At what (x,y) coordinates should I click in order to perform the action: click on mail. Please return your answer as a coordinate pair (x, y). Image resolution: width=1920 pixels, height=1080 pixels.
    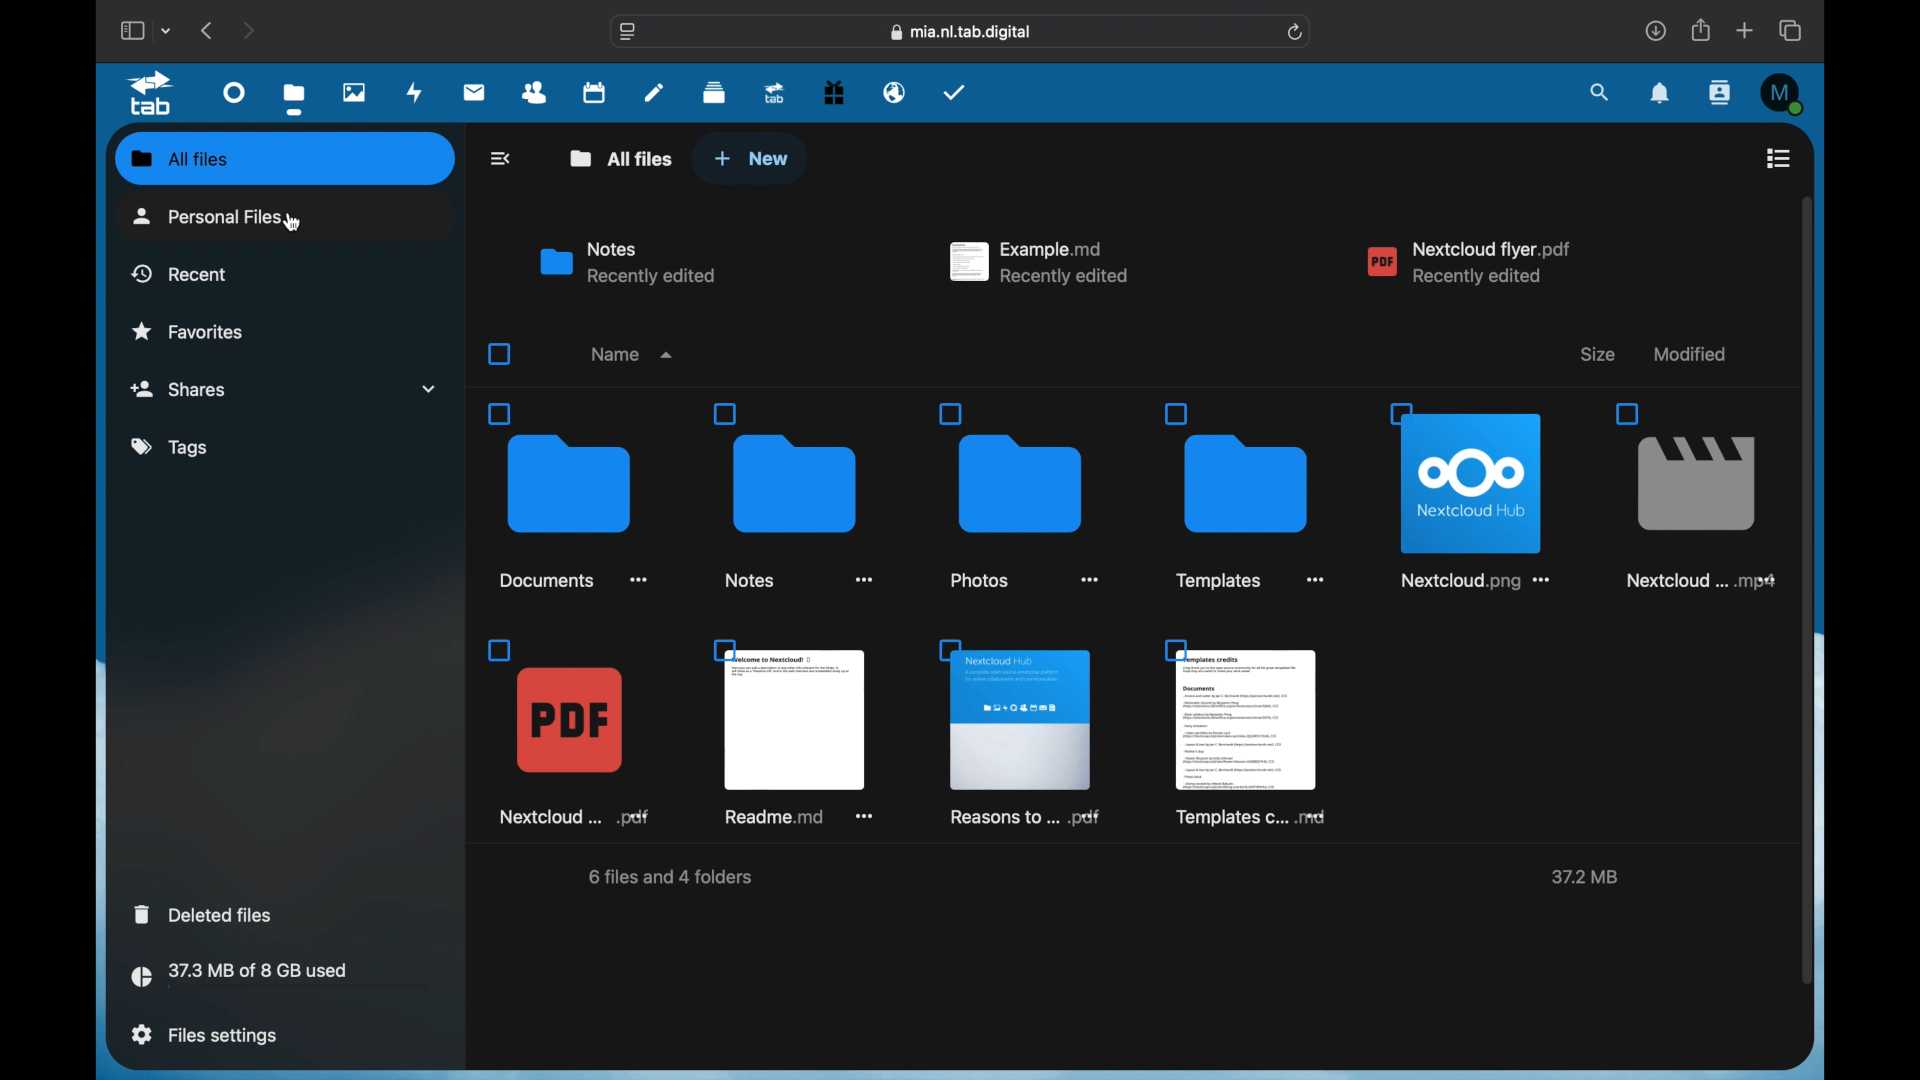
    Looking at the image, I should click on (475, 94).